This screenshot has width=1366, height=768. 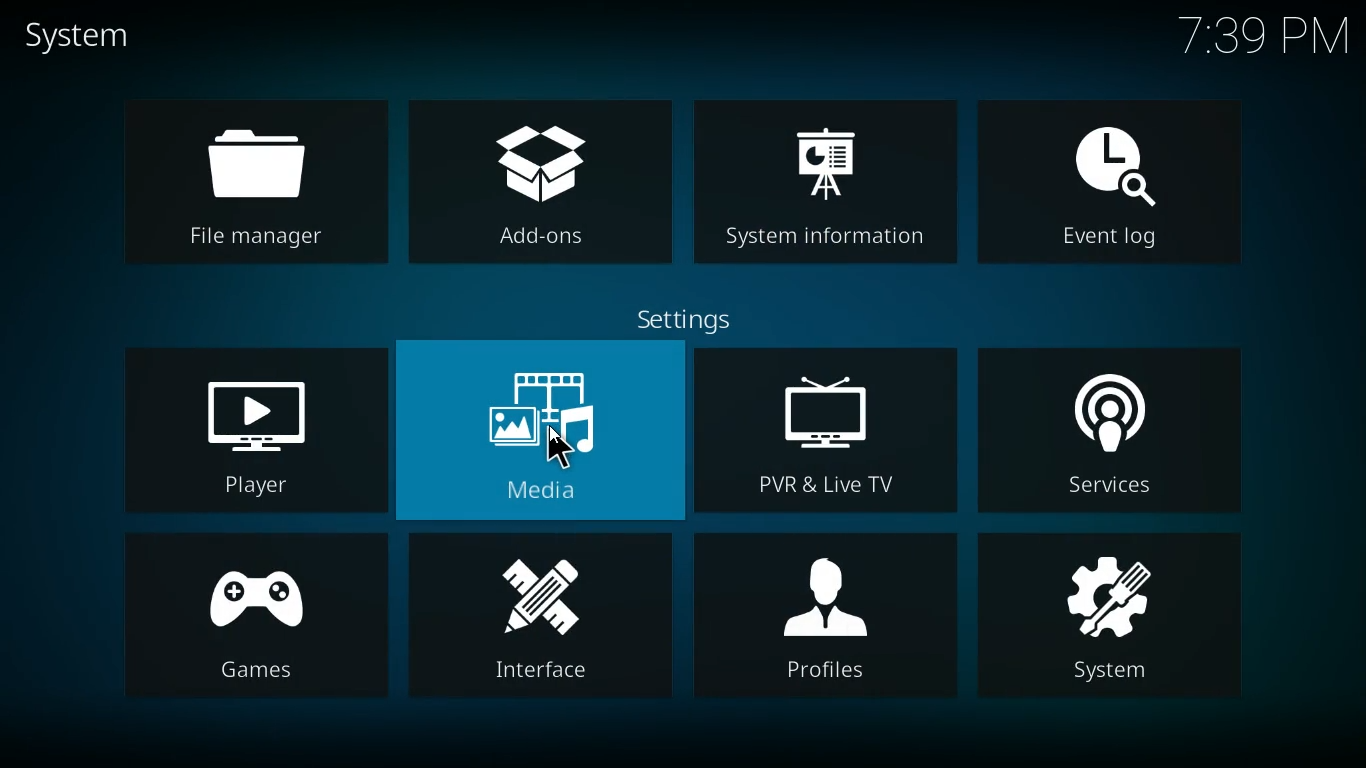 What do you see at coordinates (255, 182) in the screenshot?
I see `file manager` at bounding box center [255, 182].